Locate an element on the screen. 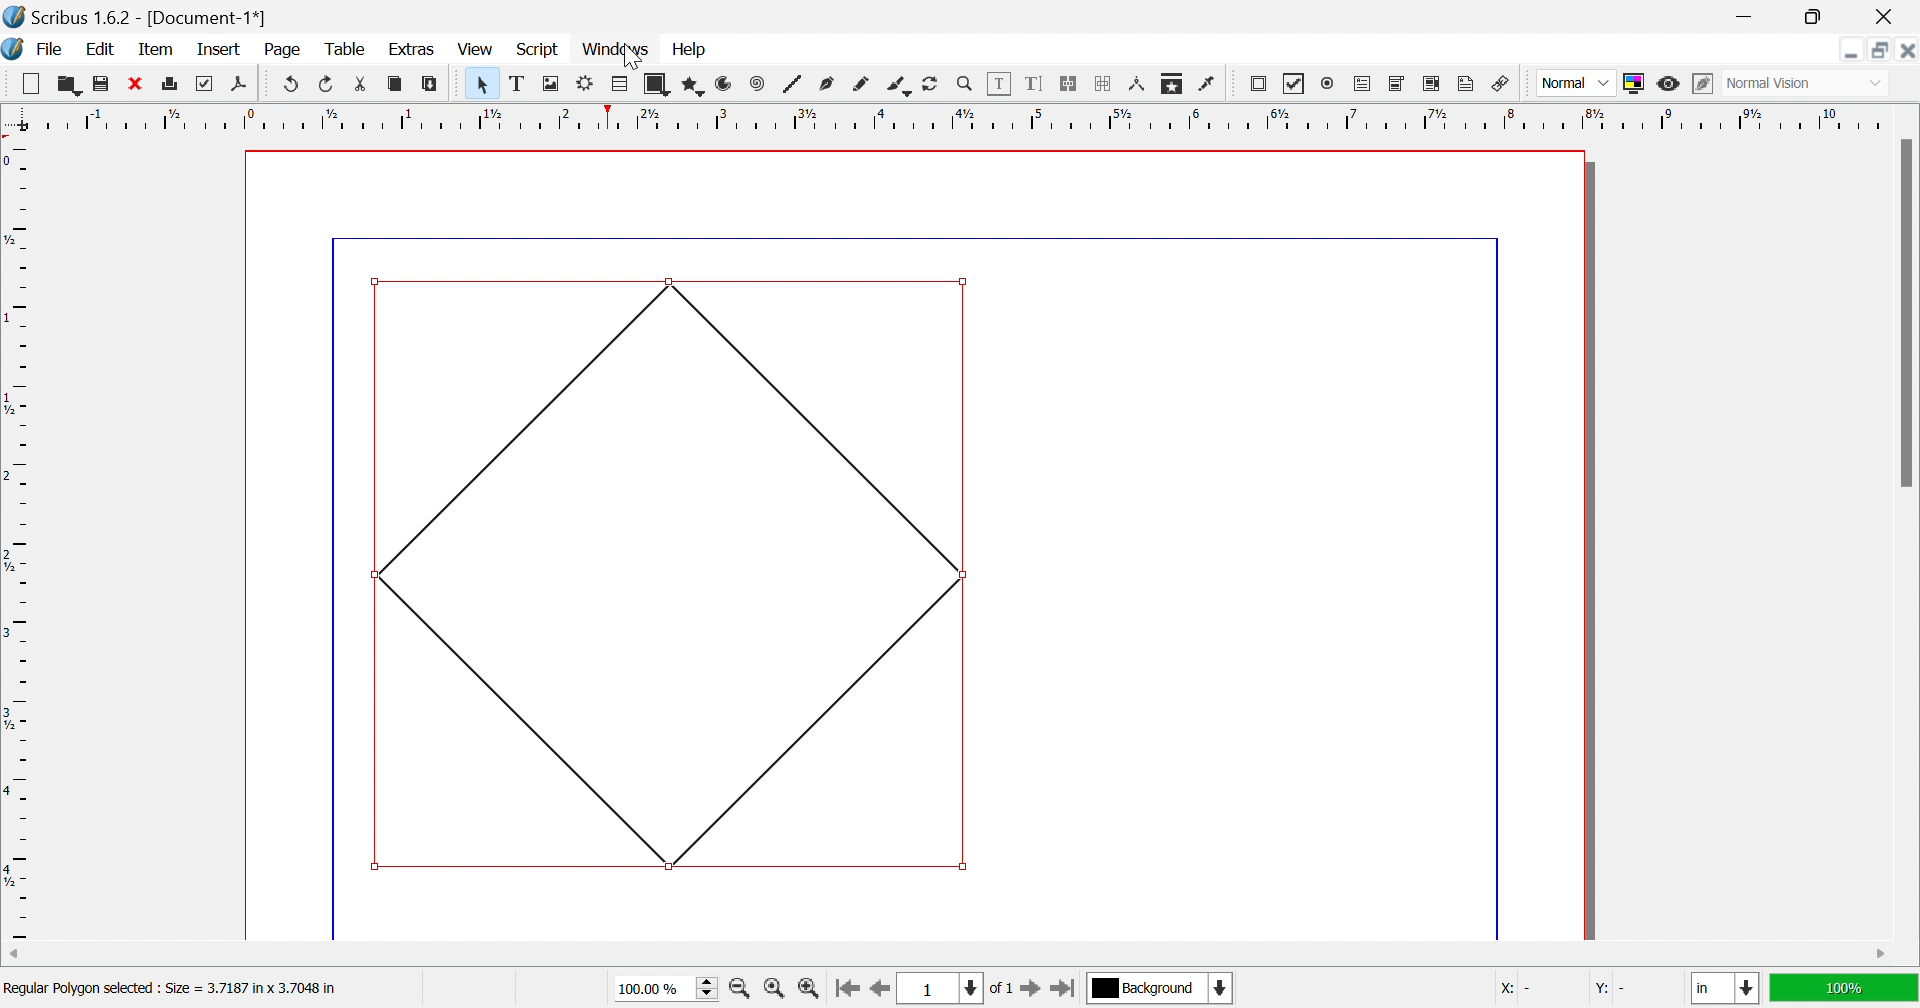 This screenshot has width=1920, height=1008. PDF combo box is located at coordinates (1398, 84).